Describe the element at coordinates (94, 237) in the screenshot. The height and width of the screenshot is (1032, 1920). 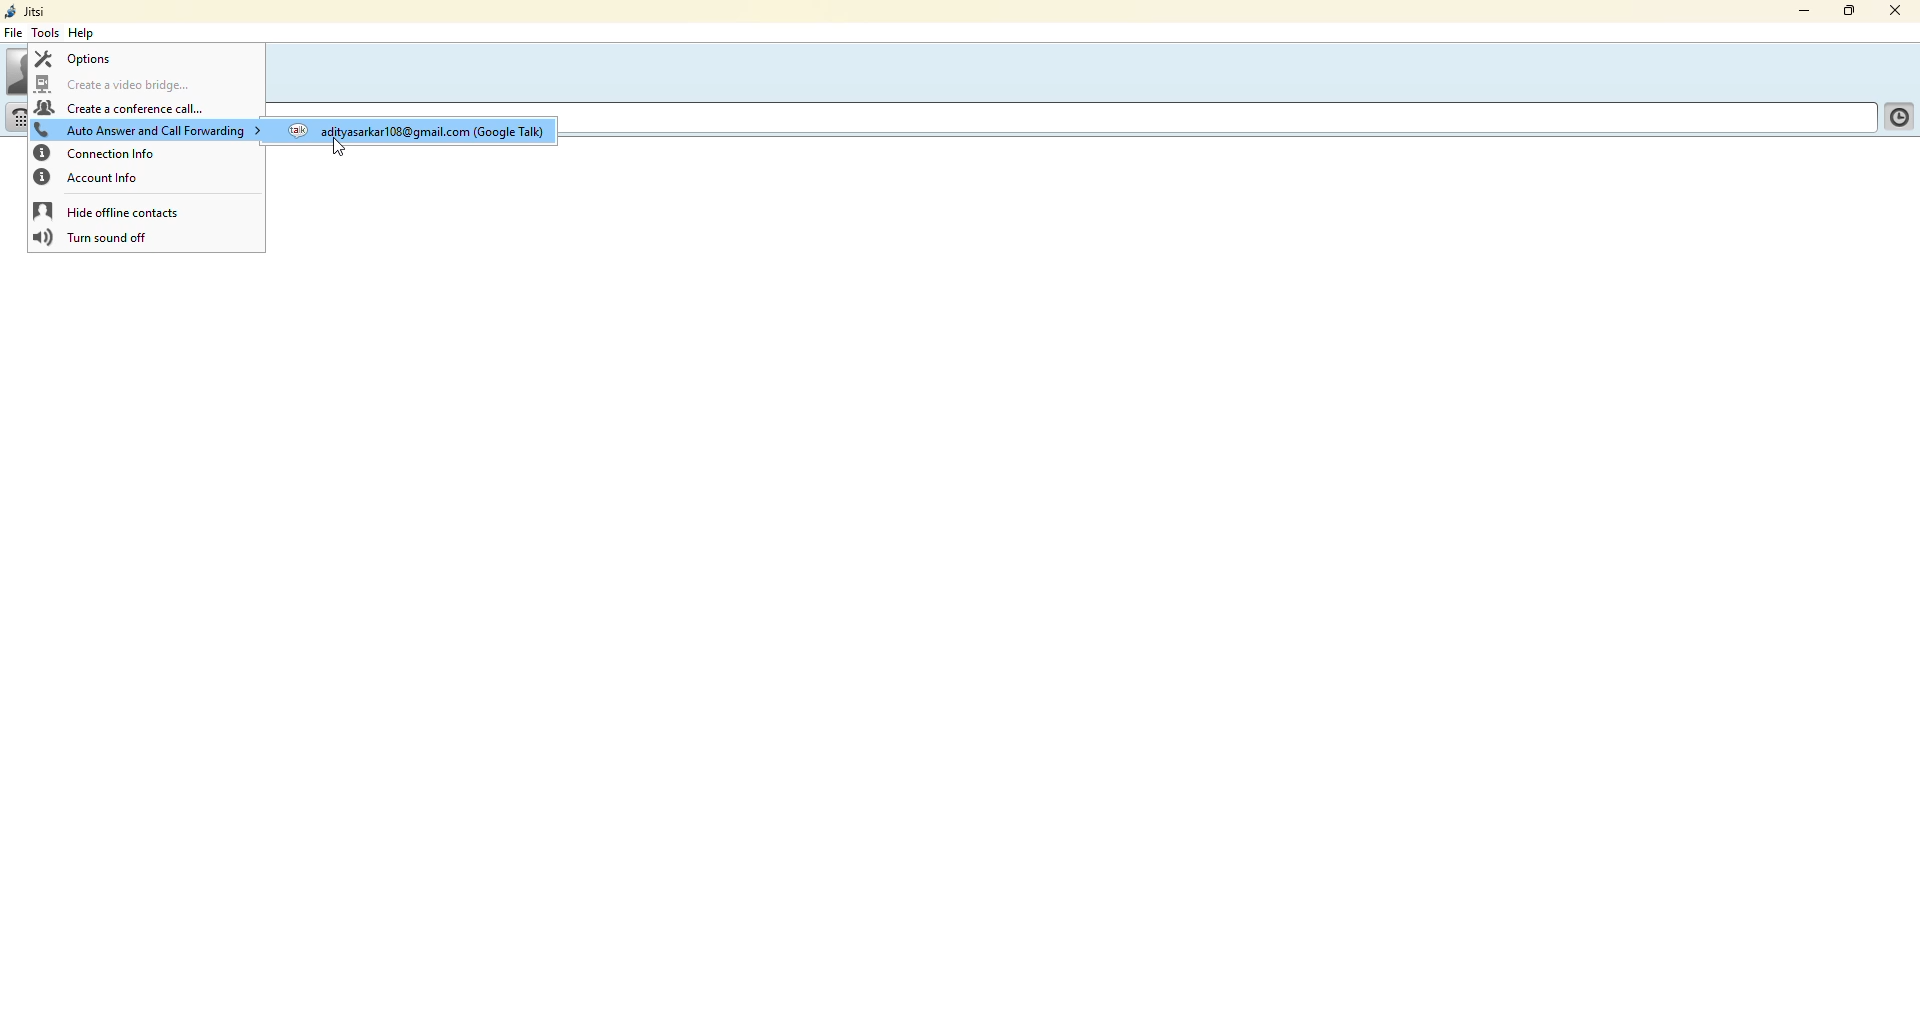
I see `turn sound off` at that location.